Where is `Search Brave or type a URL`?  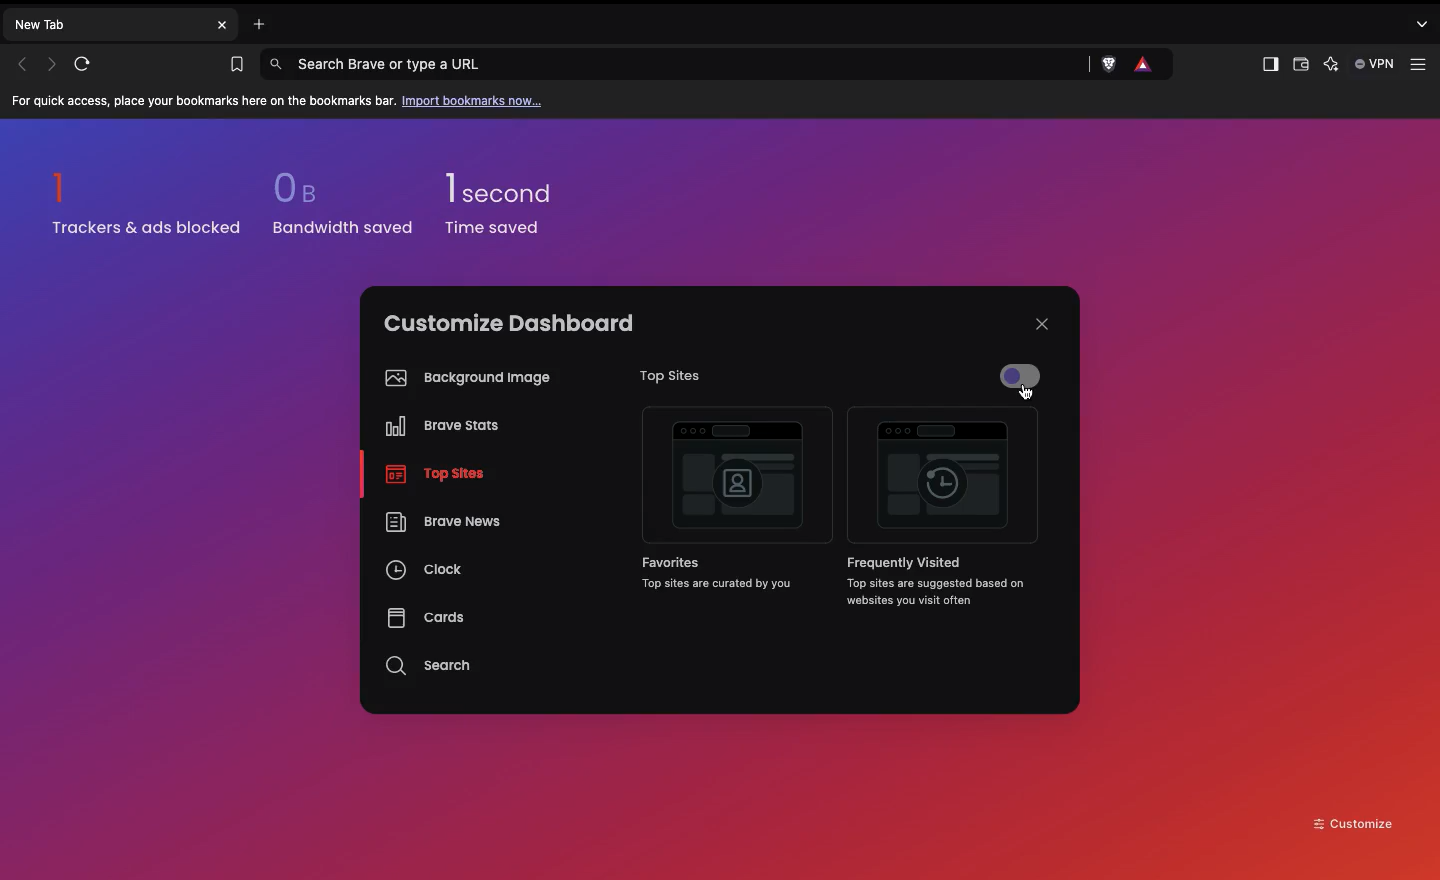
Search Brave or type a URL is located at coordinates (676, 64).